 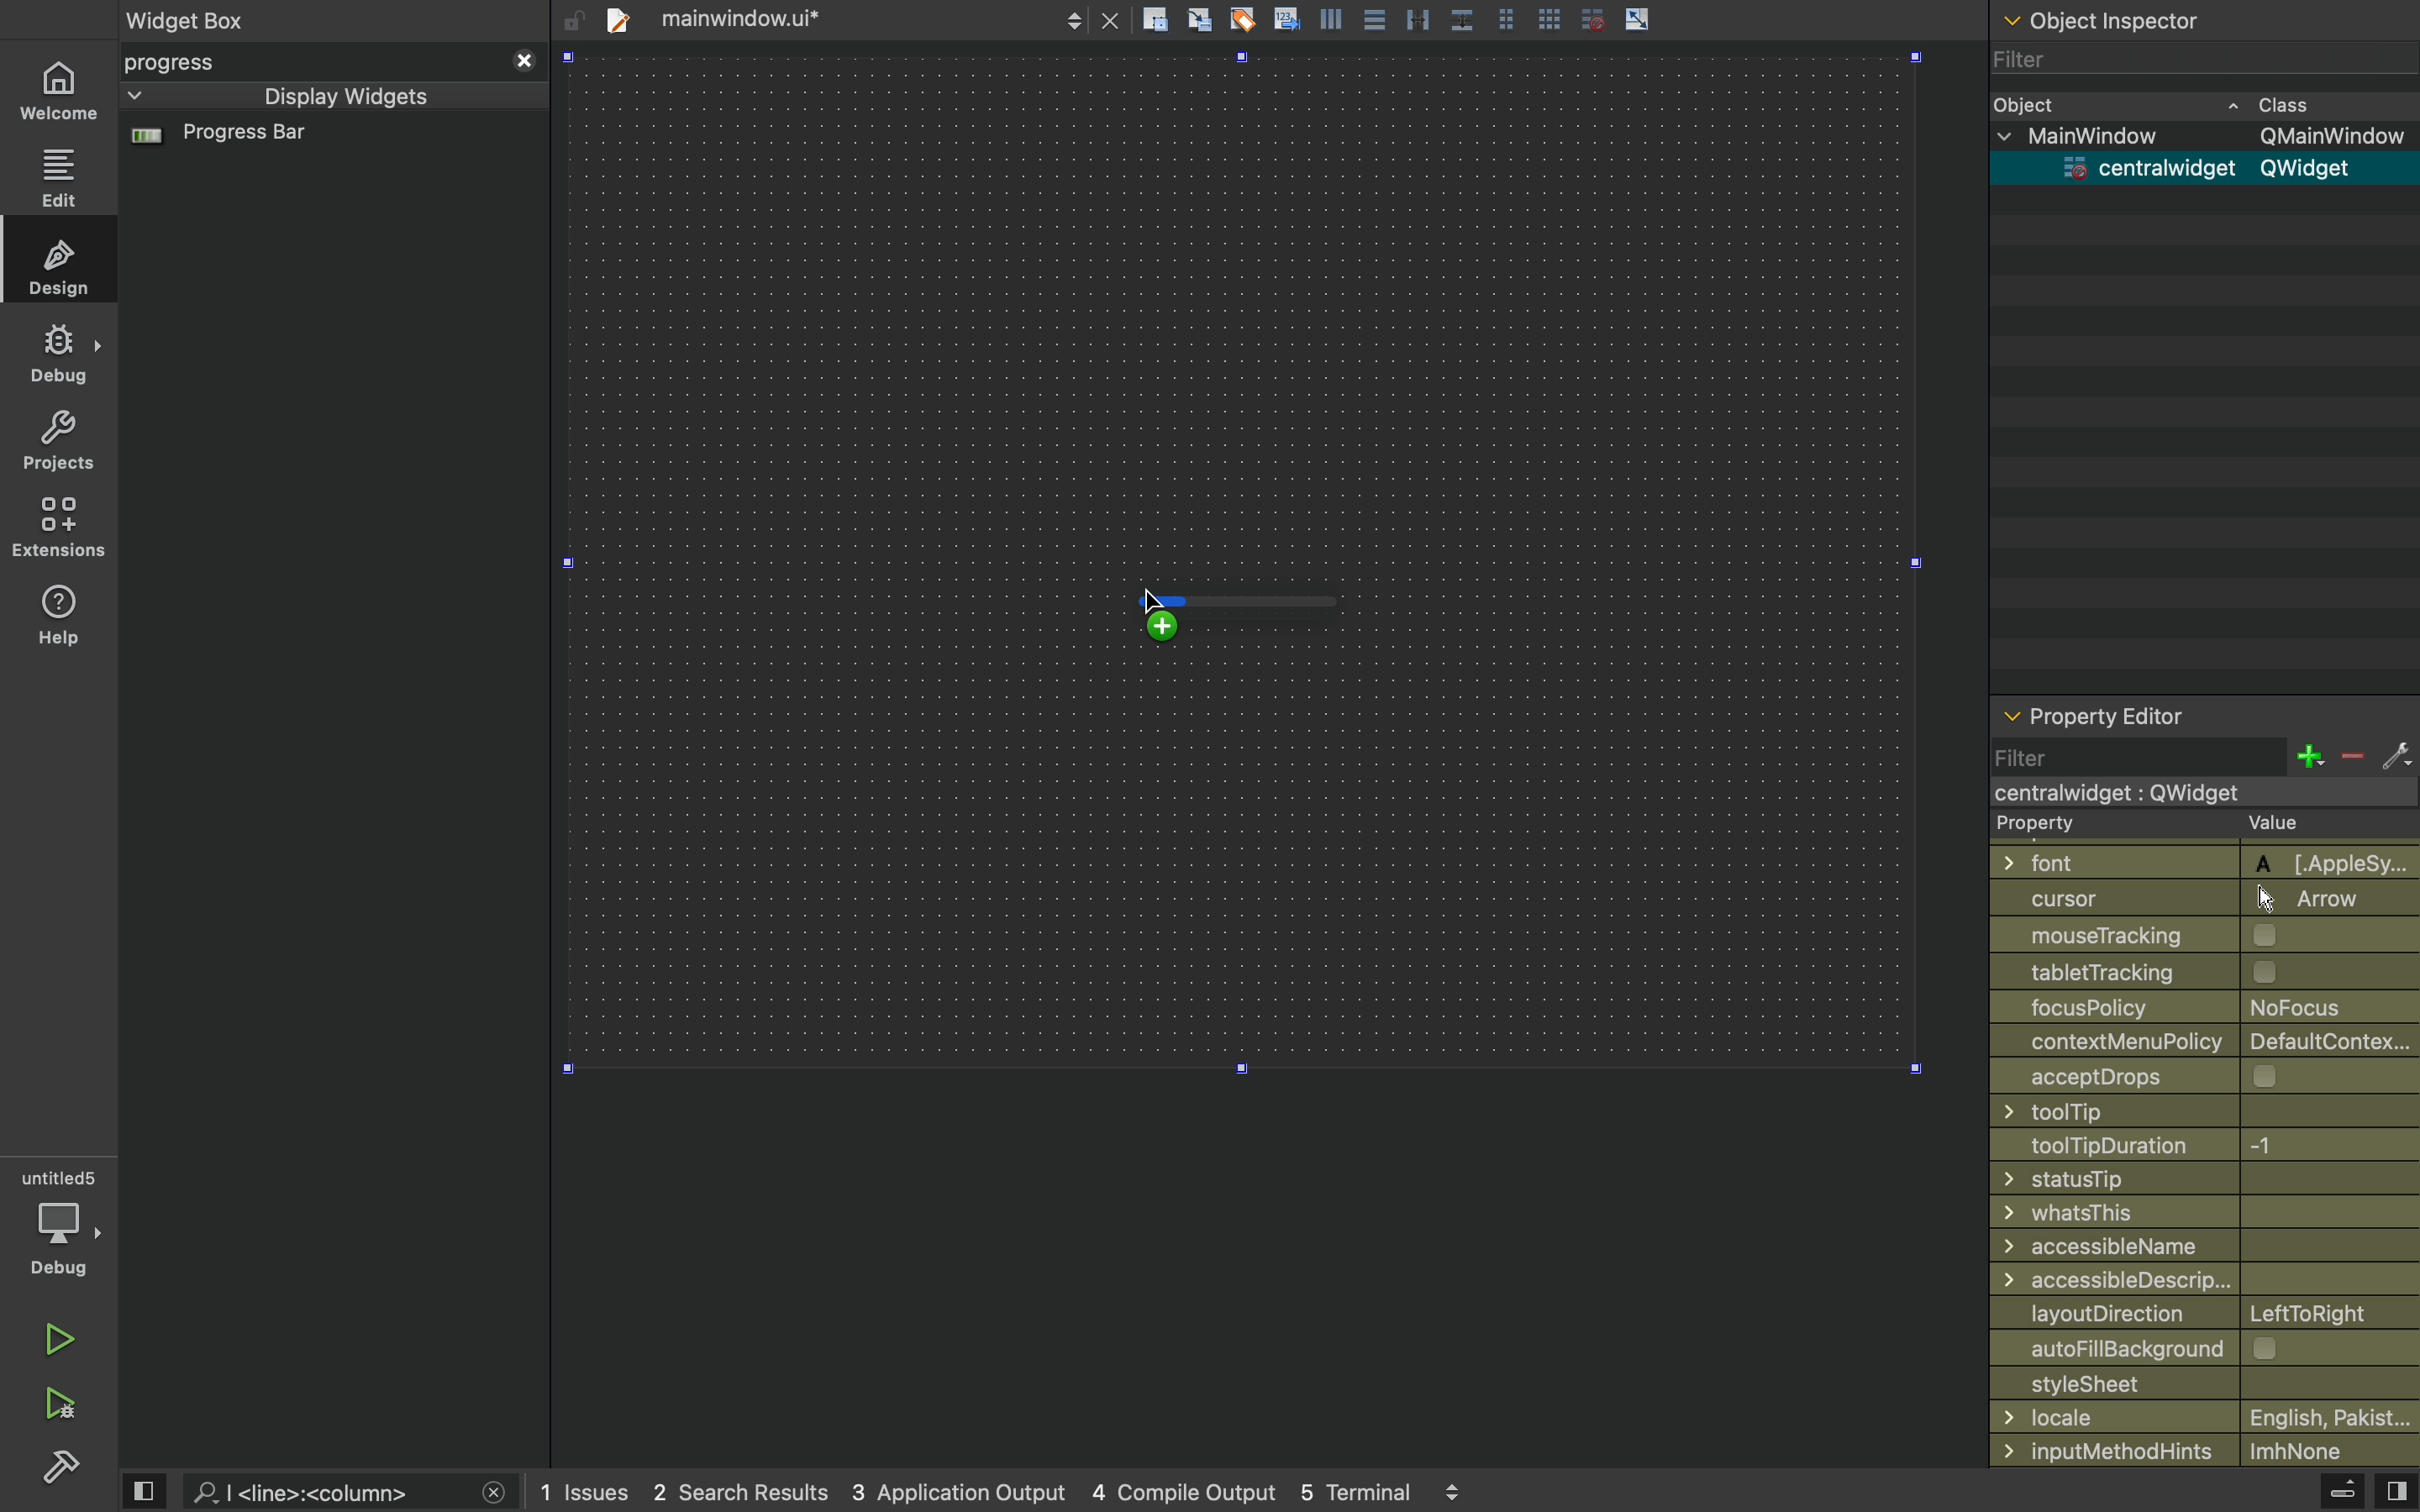 What do you see at coordinates (2186, 825) in the screenshot?
I see `property` at bounding box center [2186, 825].